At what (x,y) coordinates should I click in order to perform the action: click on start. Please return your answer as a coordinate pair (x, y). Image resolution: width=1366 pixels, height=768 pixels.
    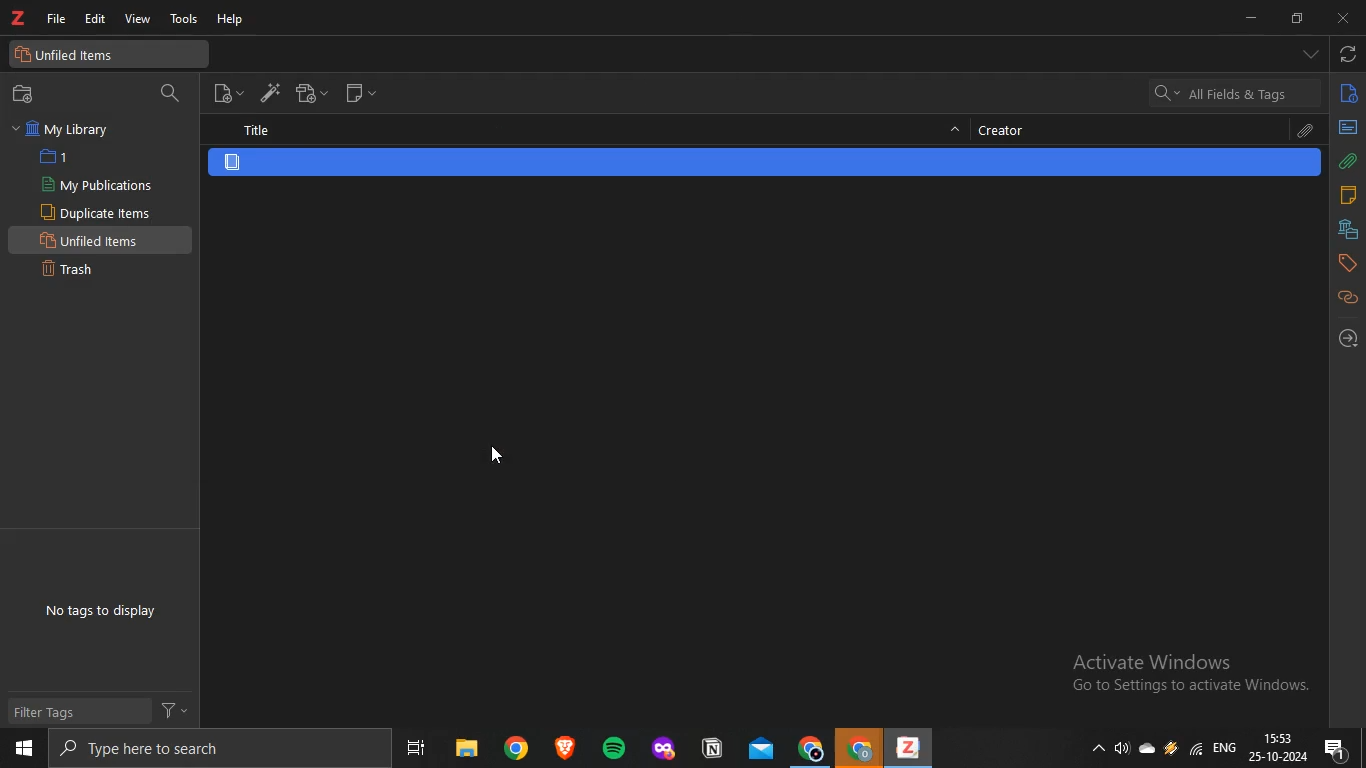
    Looking at the image, I should click on (24, 750).